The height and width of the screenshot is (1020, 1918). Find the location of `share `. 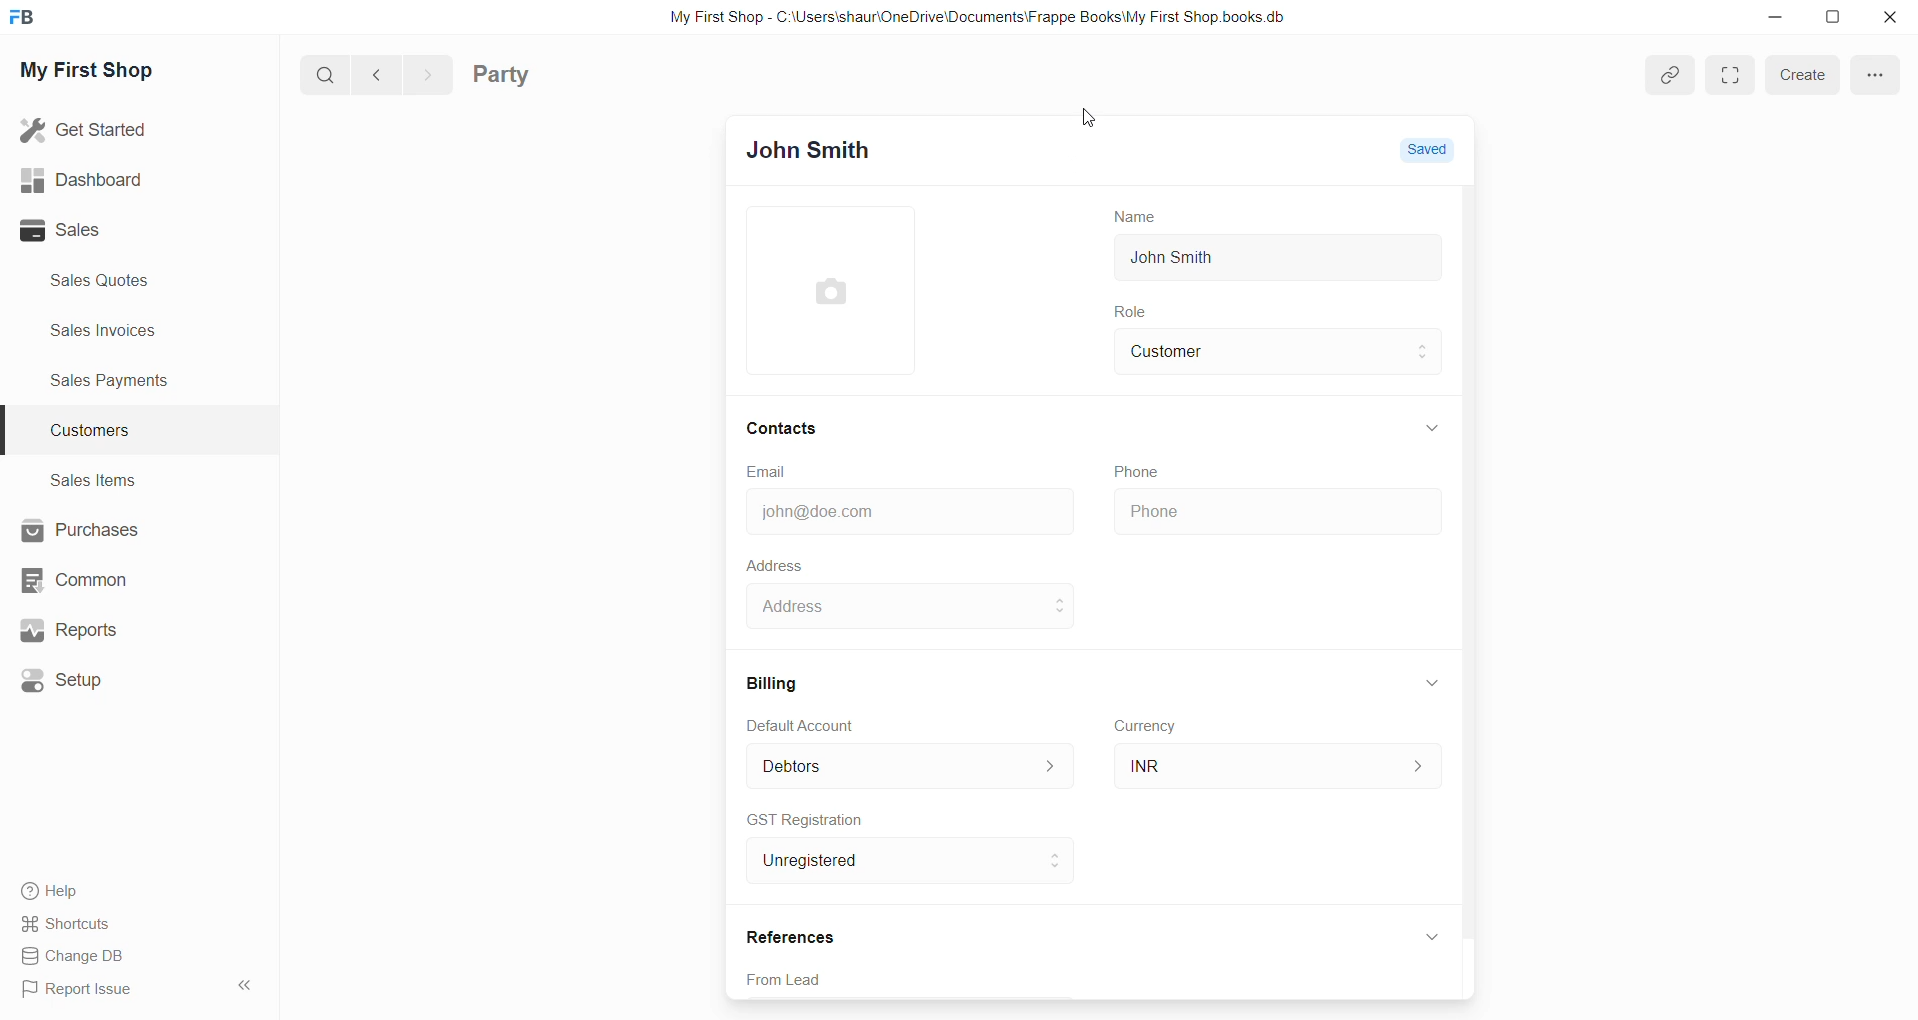

share  is located at coordinates (1672, 73).